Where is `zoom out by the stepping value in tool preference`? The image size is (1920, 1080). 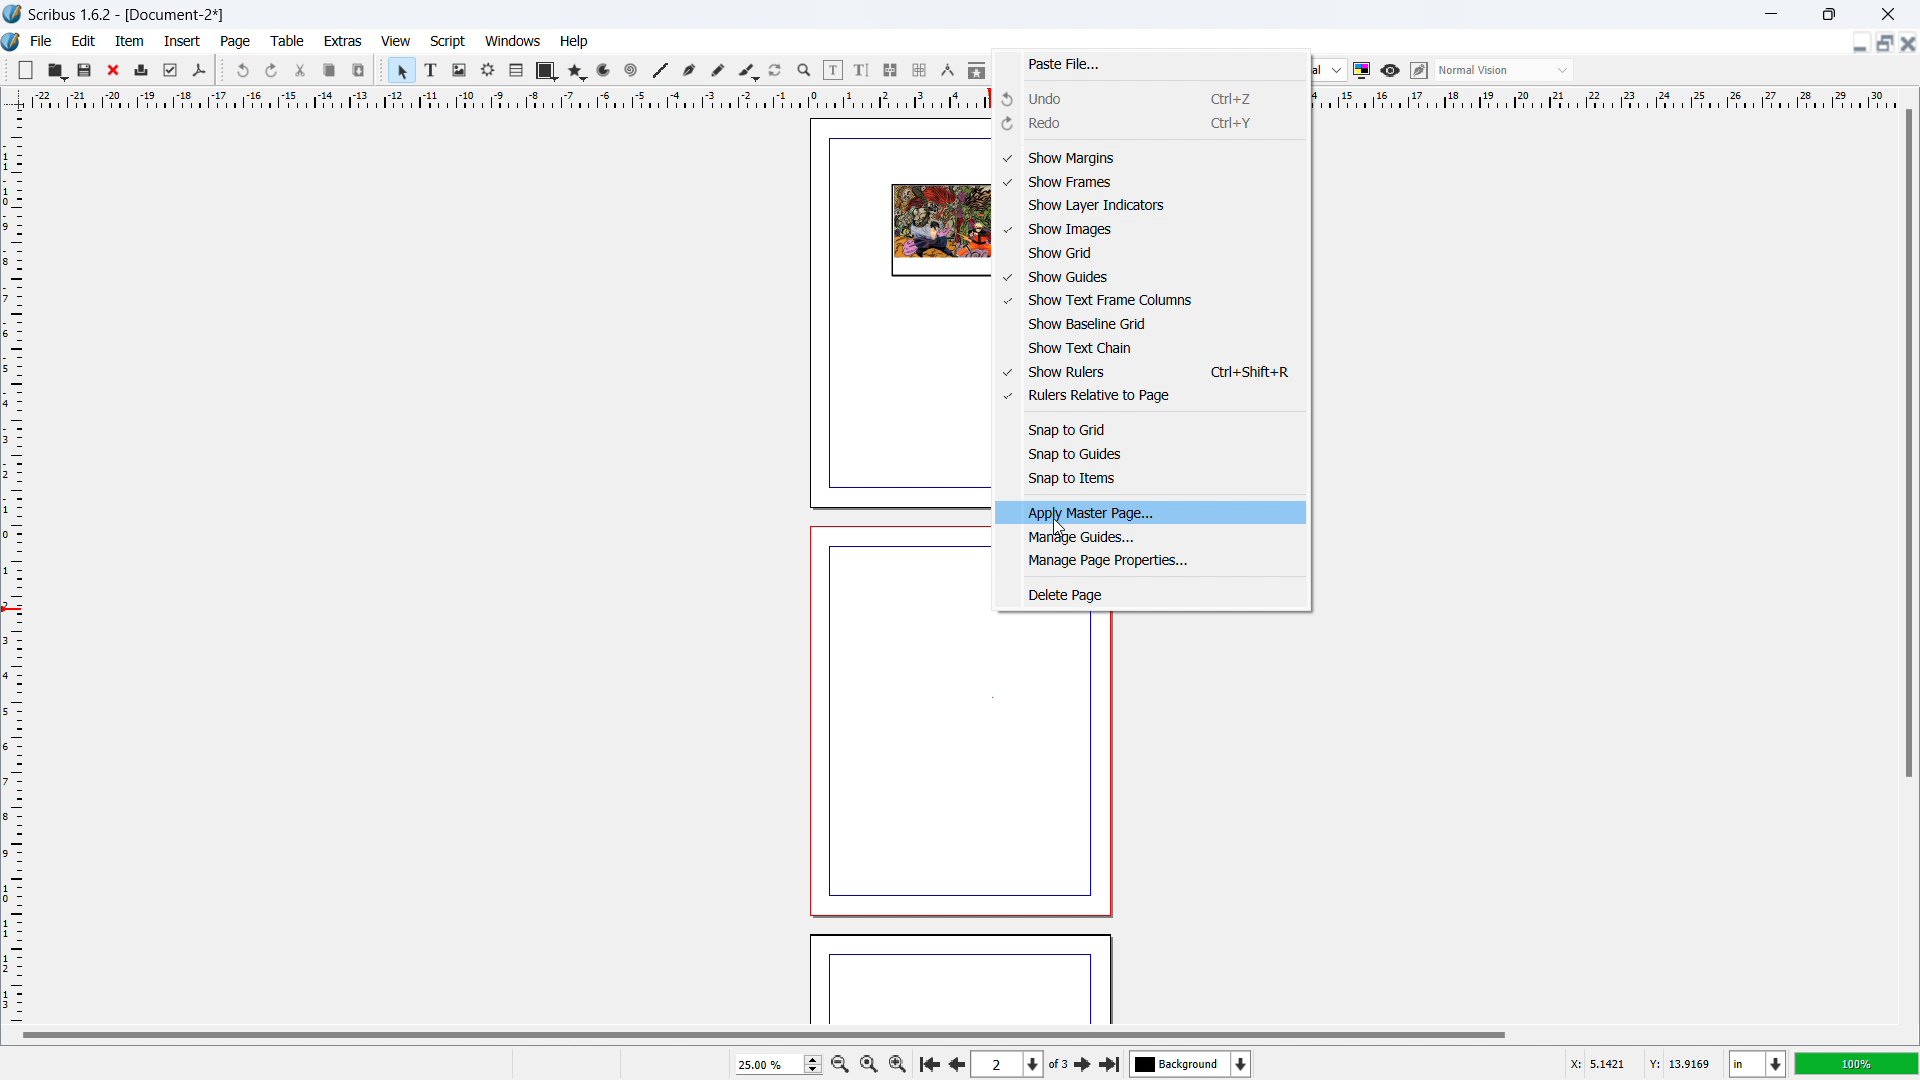
zoom out by the stepping value in tool preference is located at coordinates (839, 1063).